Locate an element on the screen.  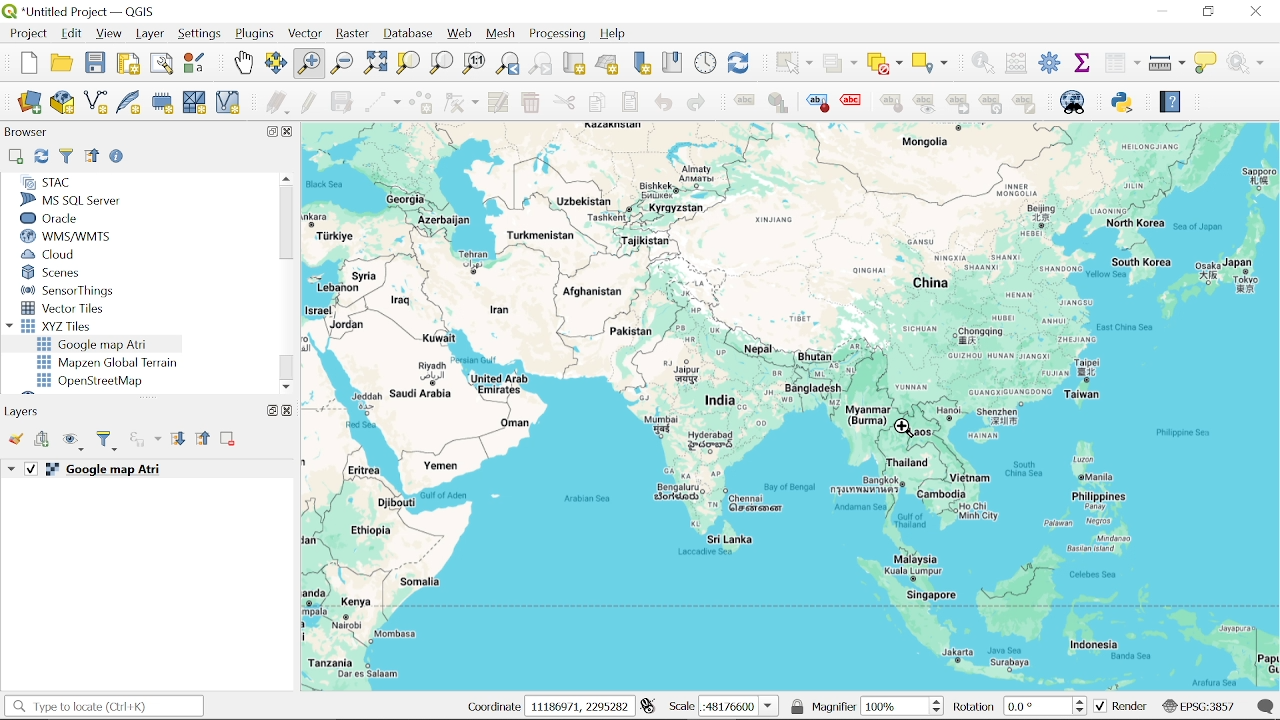
New special bookmark is located at coordinates (642, 64).